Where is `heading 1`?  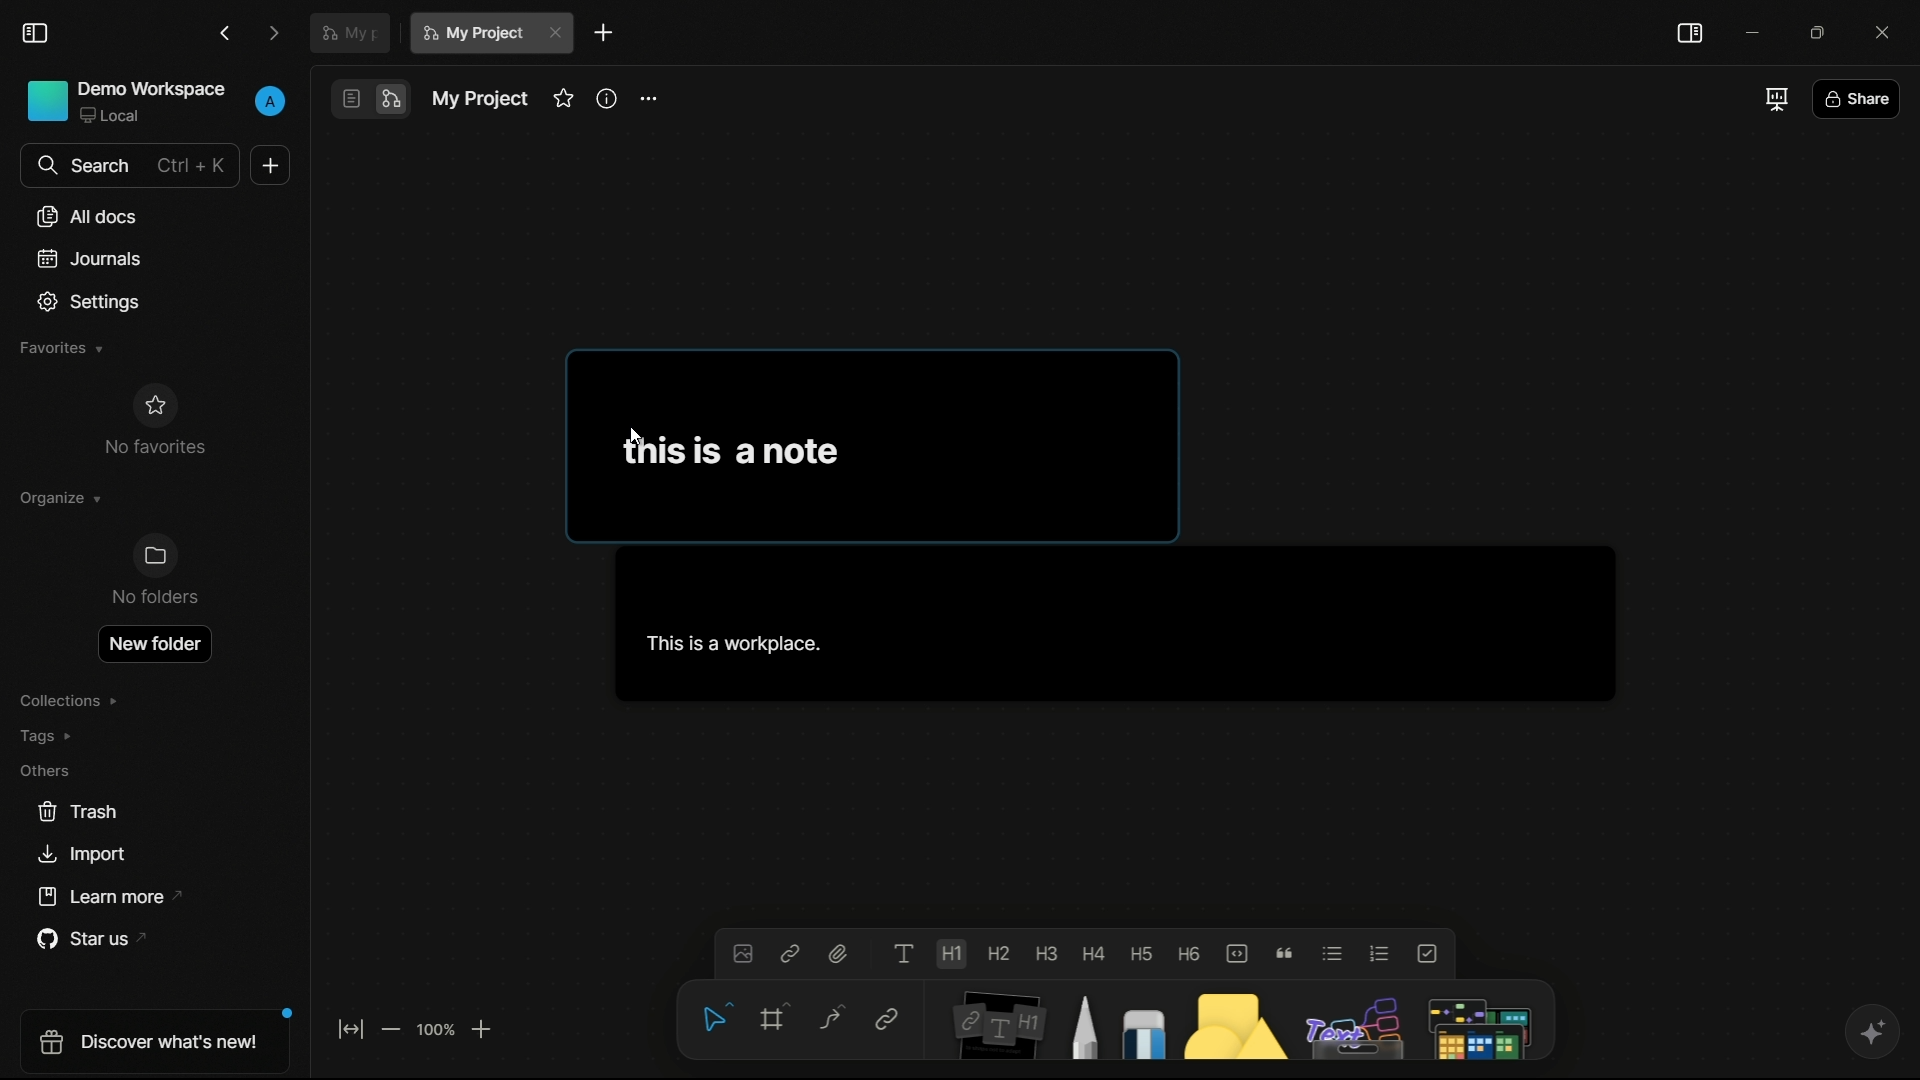 heading 1 is located at coordinates (953, 955).